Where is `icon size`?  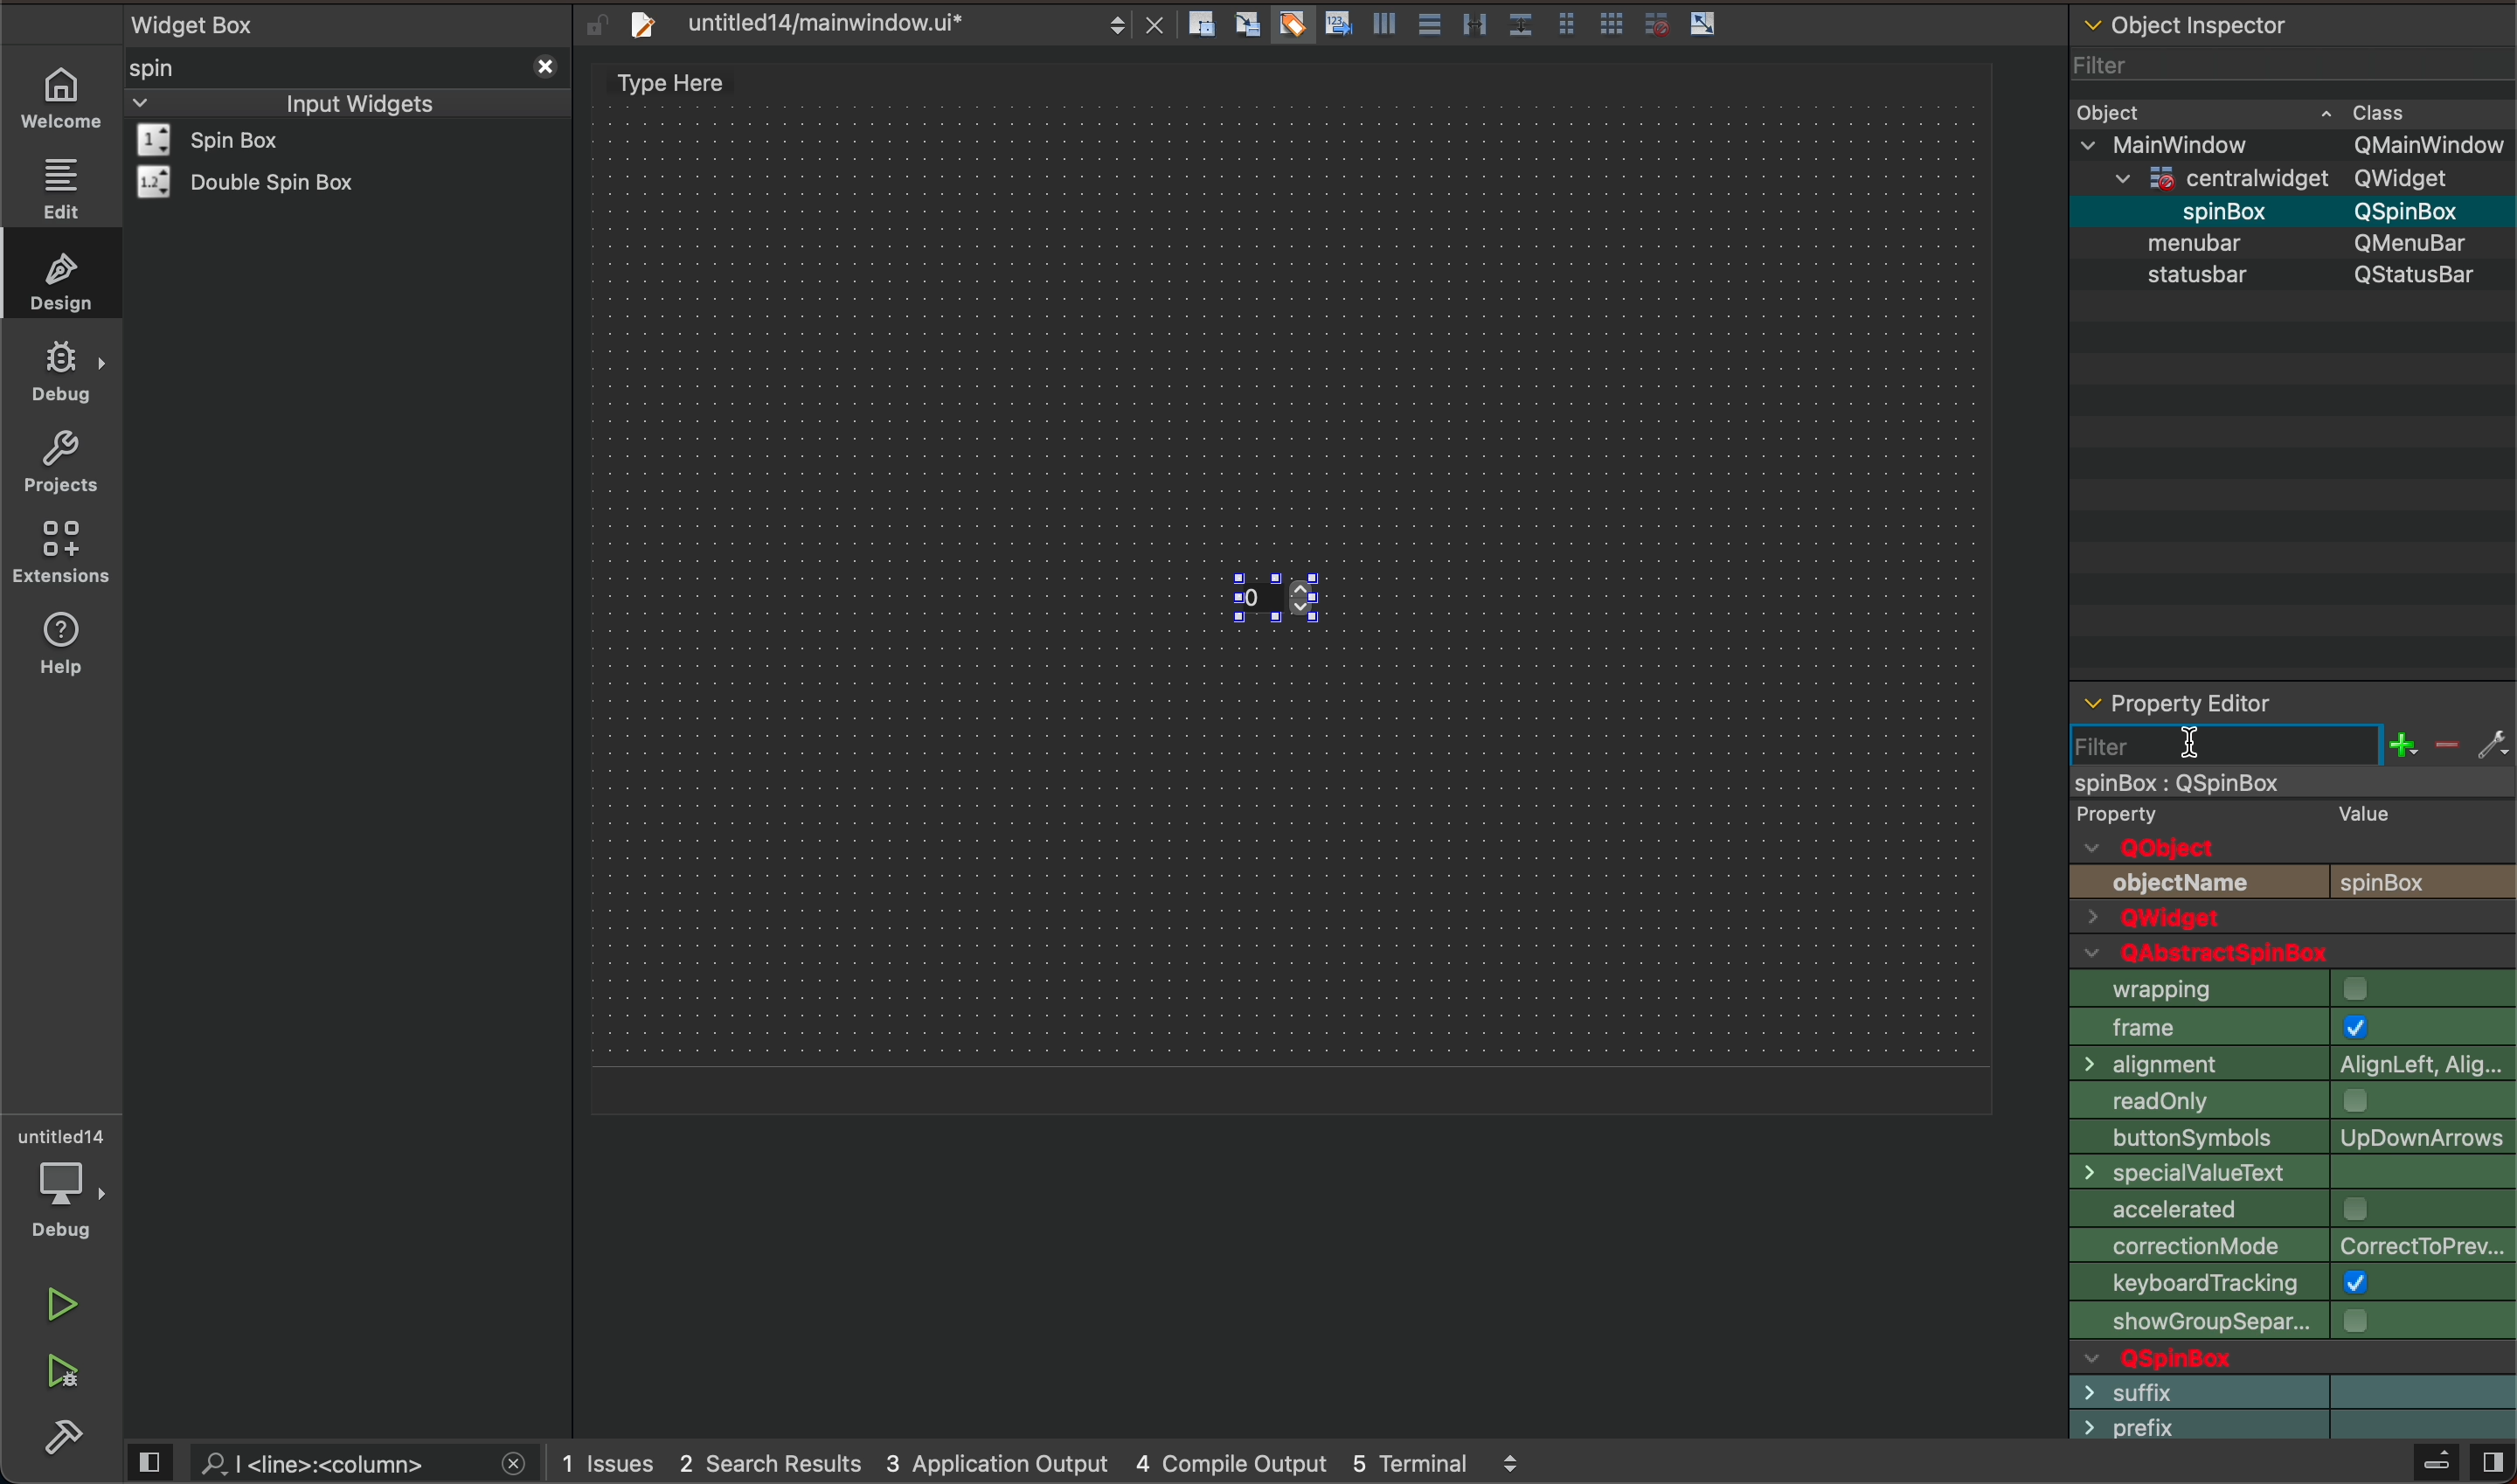
icon size is located at coordinates (2286, 986).